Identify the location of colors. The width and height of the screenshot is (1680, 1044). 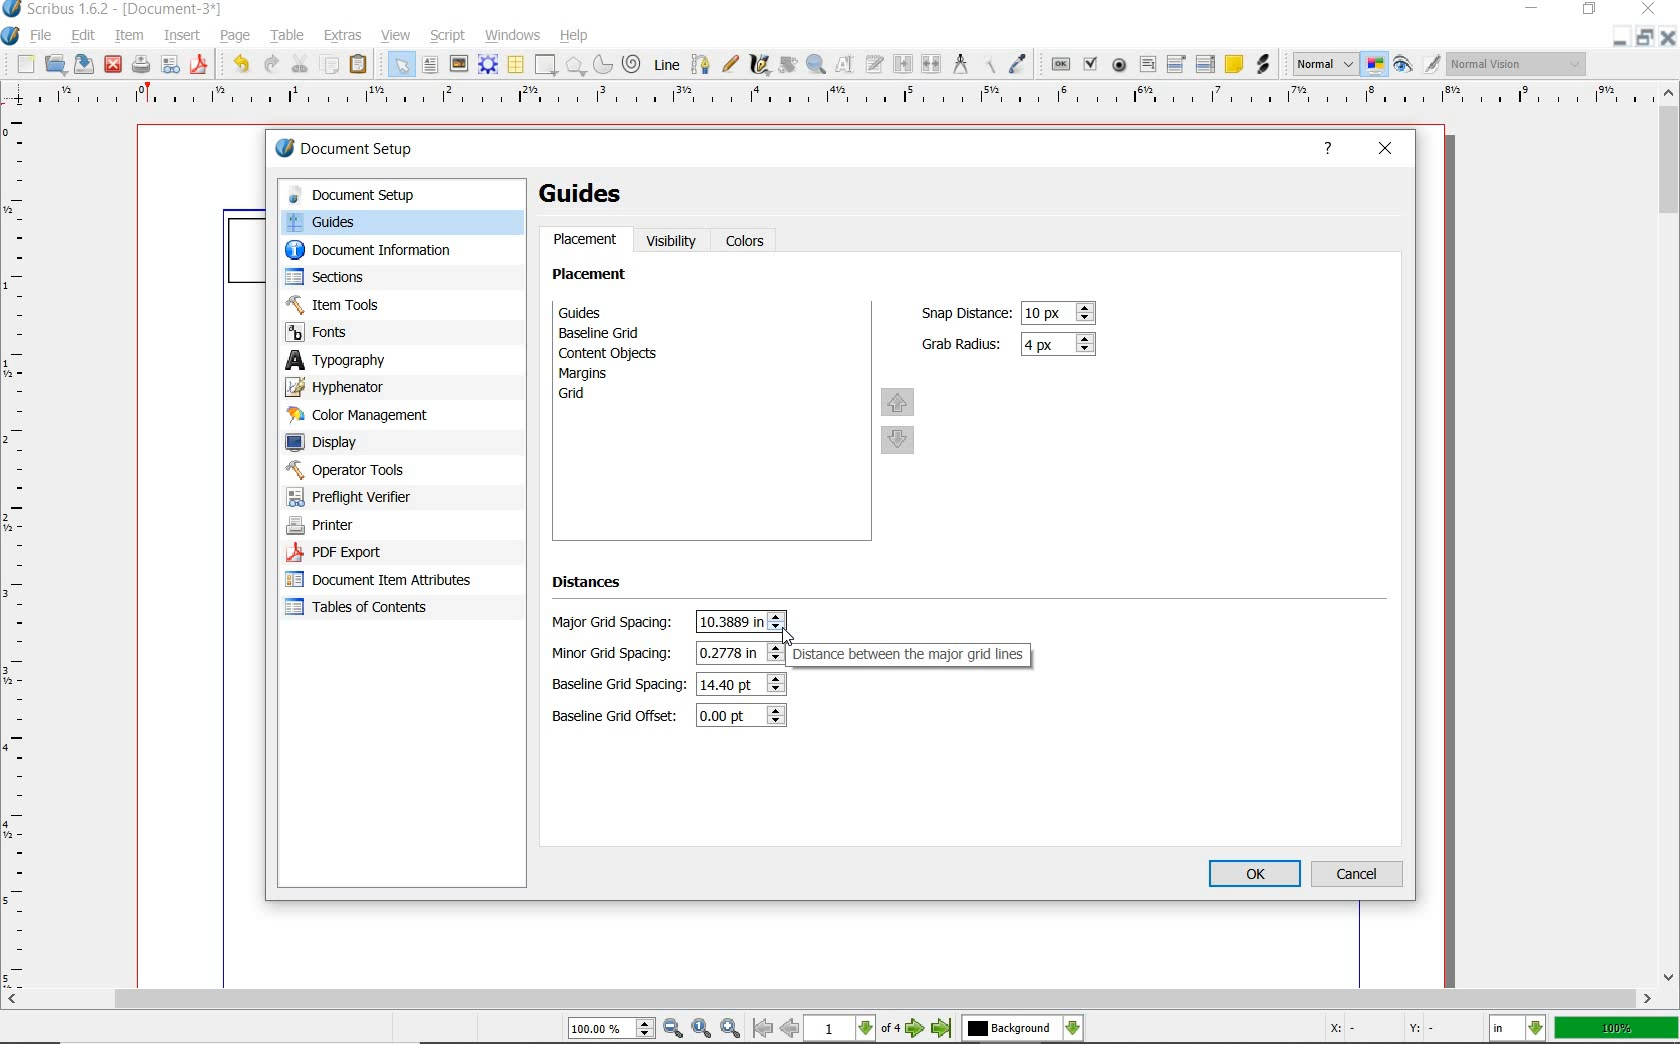
(748, 242).